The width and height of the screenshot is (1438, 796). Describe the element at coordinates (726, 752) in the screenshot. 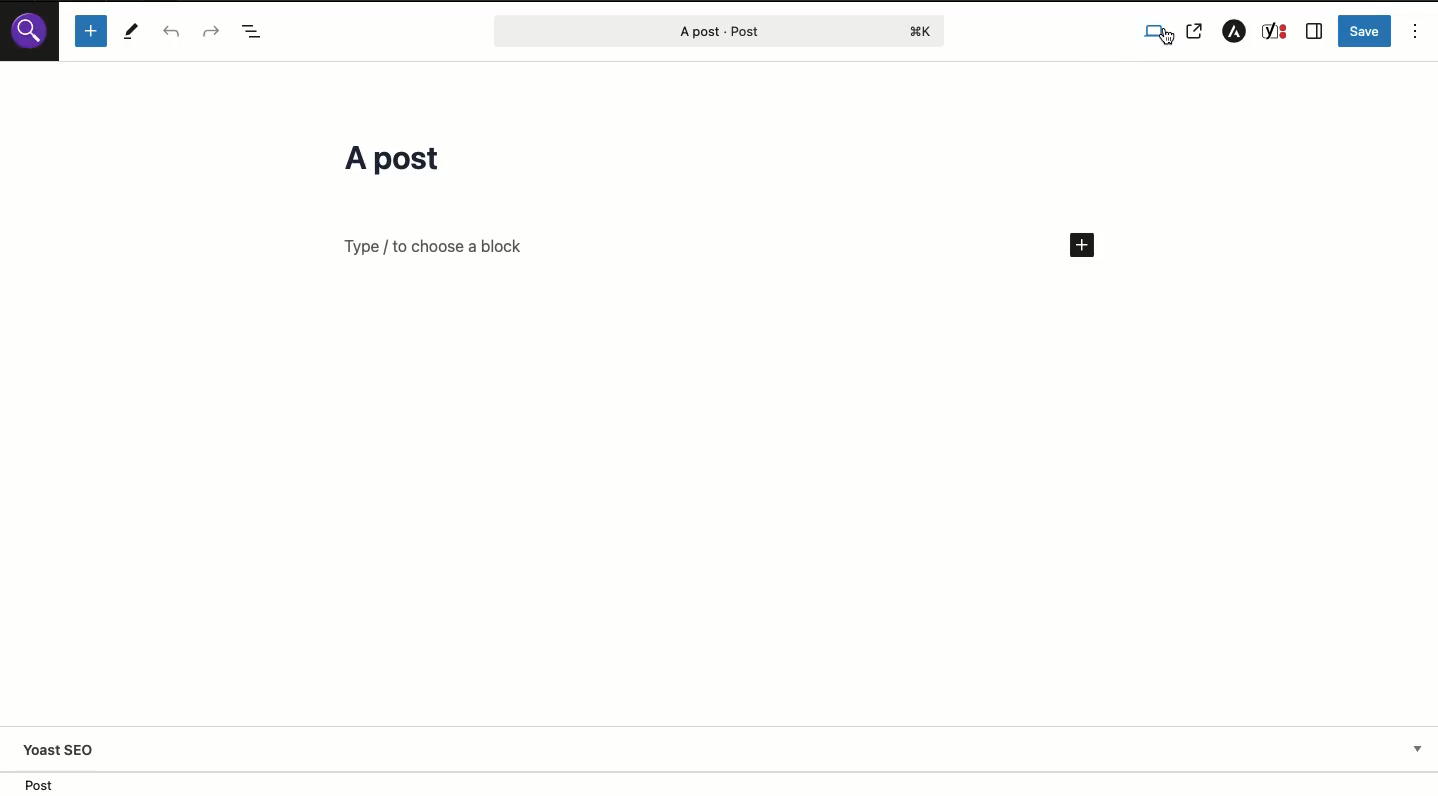

I see `Yoast` at that location.